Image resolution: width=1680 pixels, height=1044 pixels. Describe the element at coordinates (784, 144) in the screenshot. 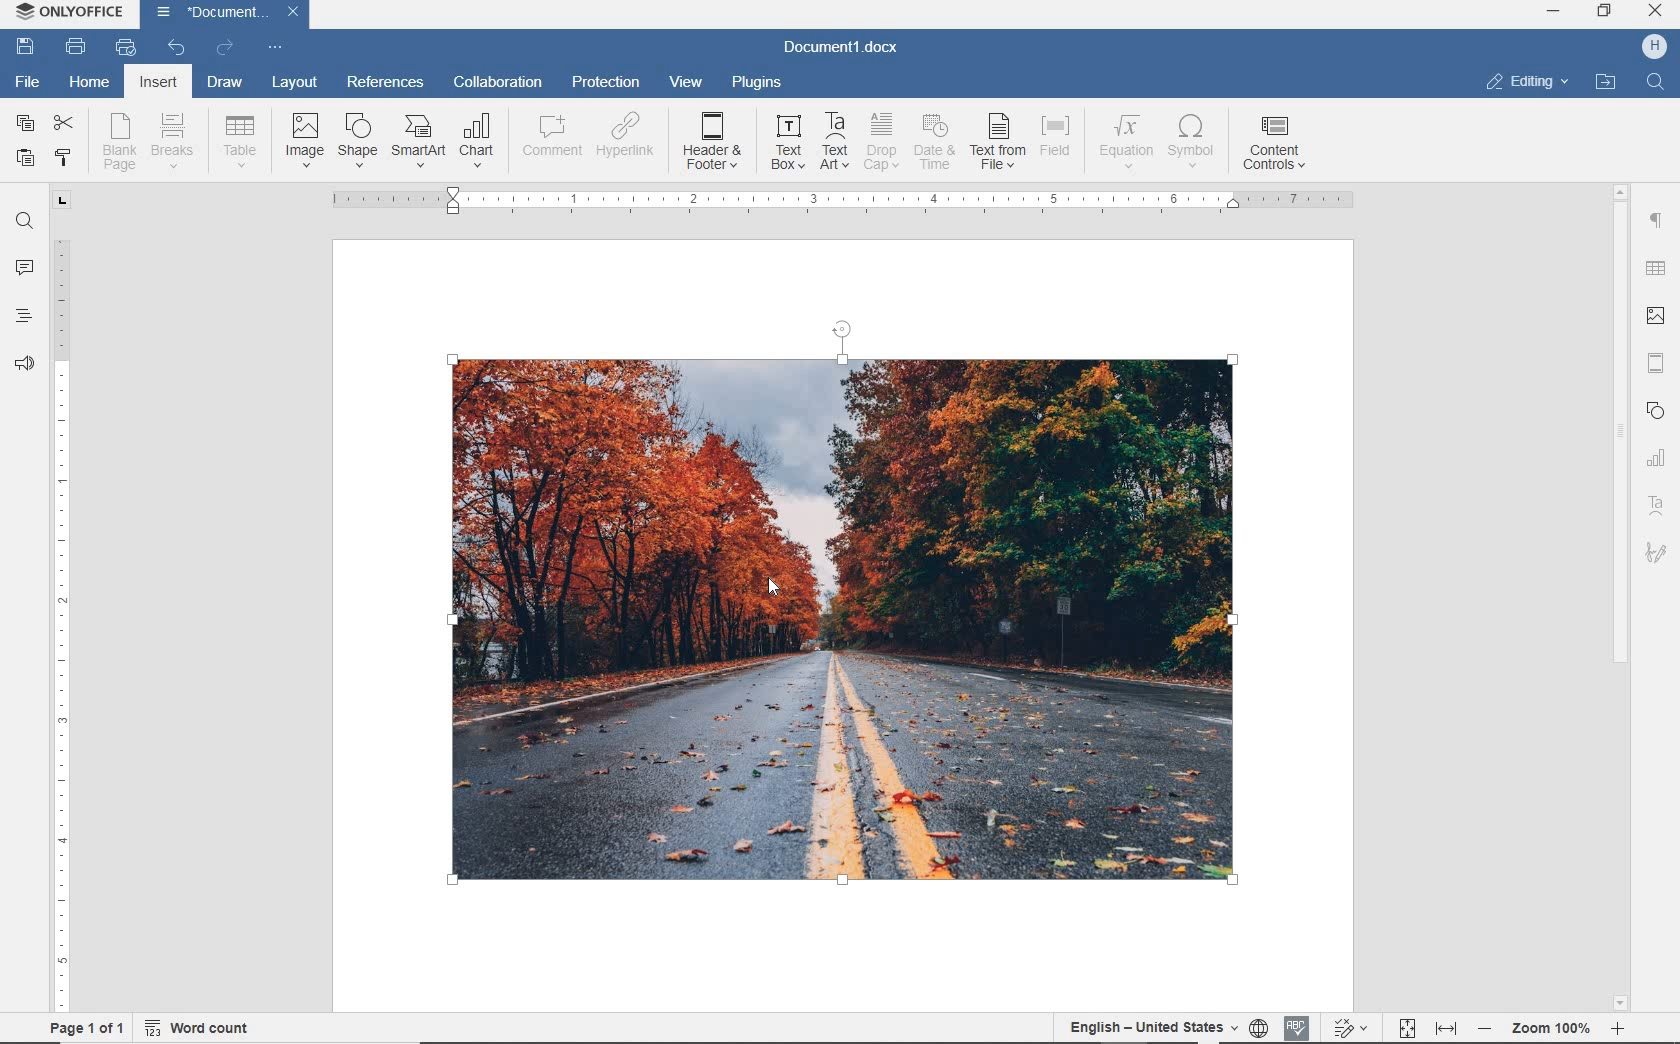

I see `text box` at that location.